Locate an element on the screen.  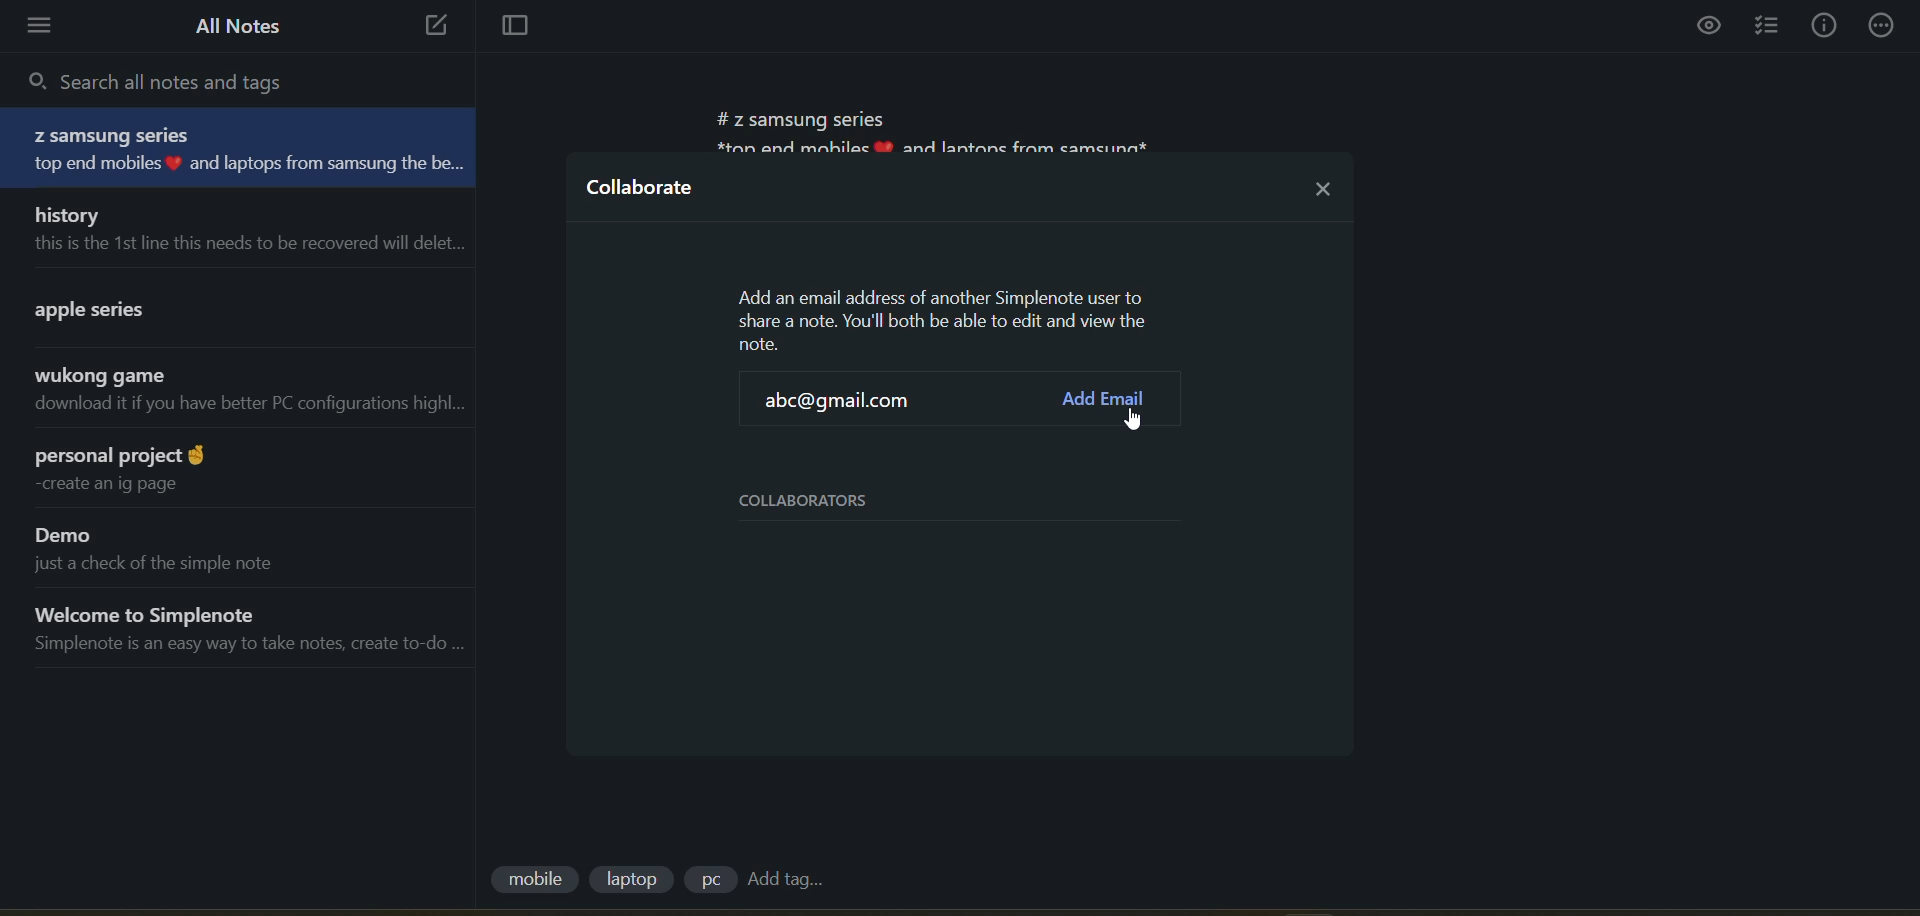
add tag is located at coordinates (784, 880).